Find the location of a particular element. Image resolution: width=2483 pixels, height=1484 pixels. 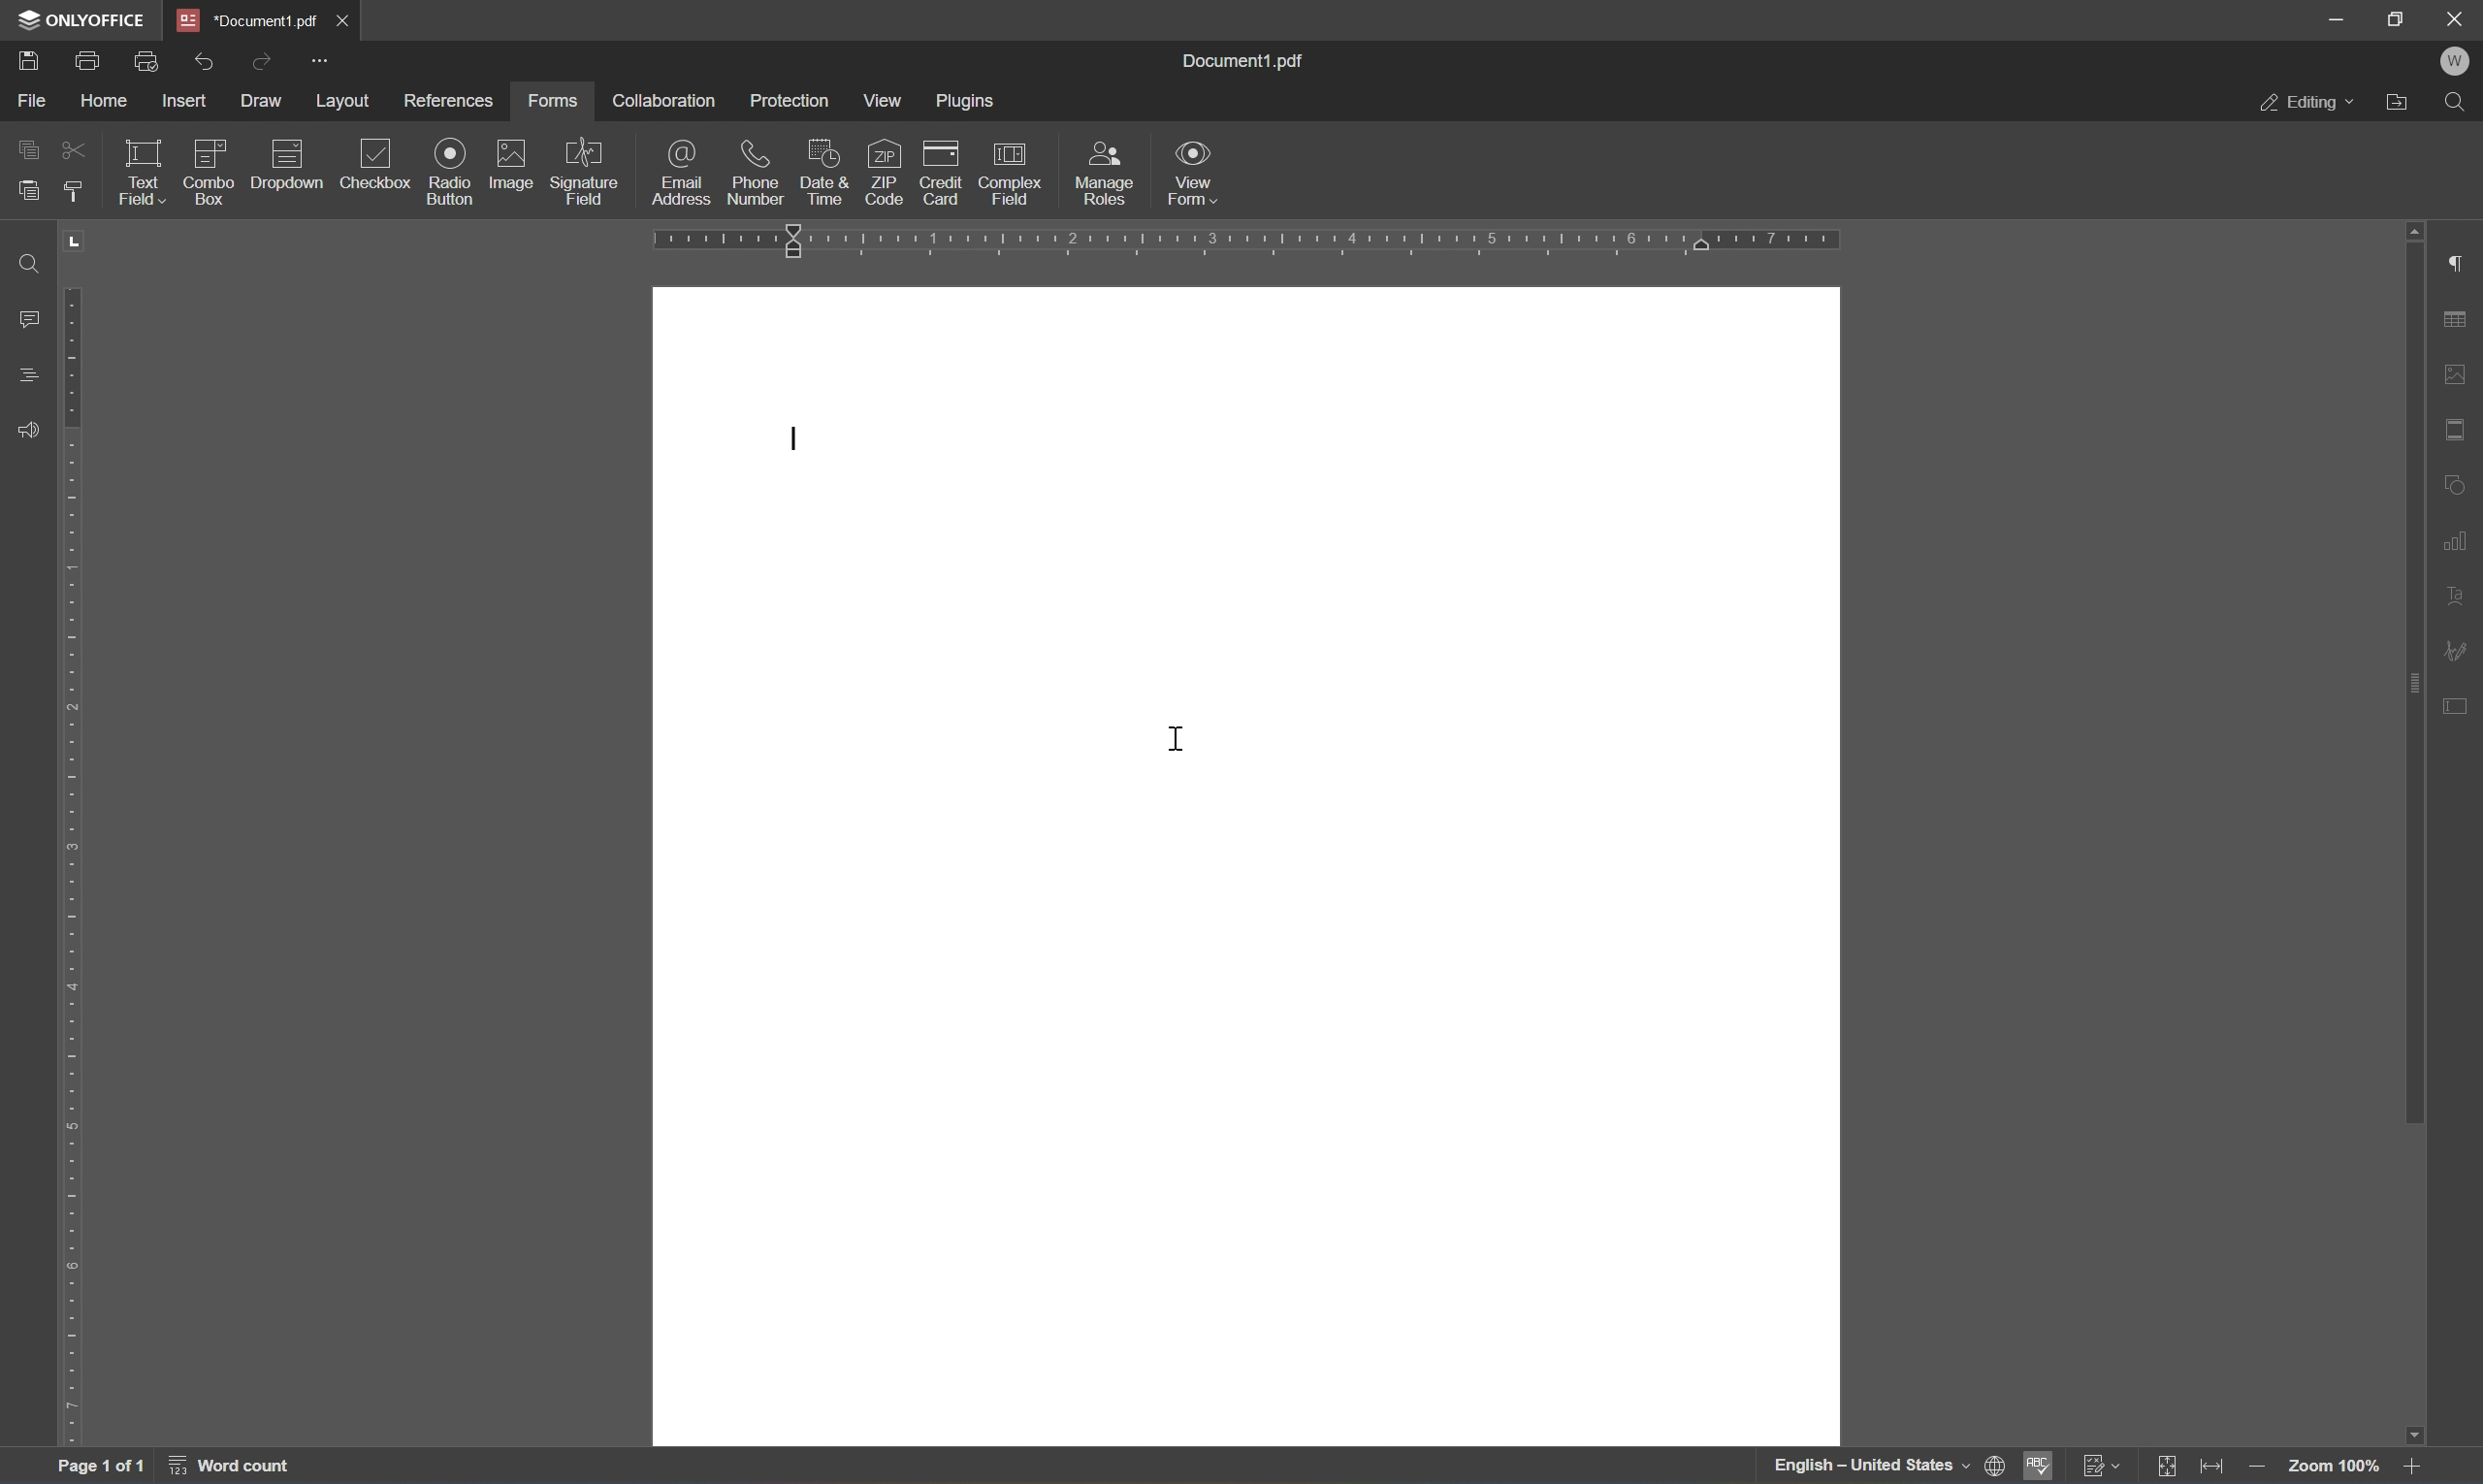

set document language is located at coordinates (1996, 1469).